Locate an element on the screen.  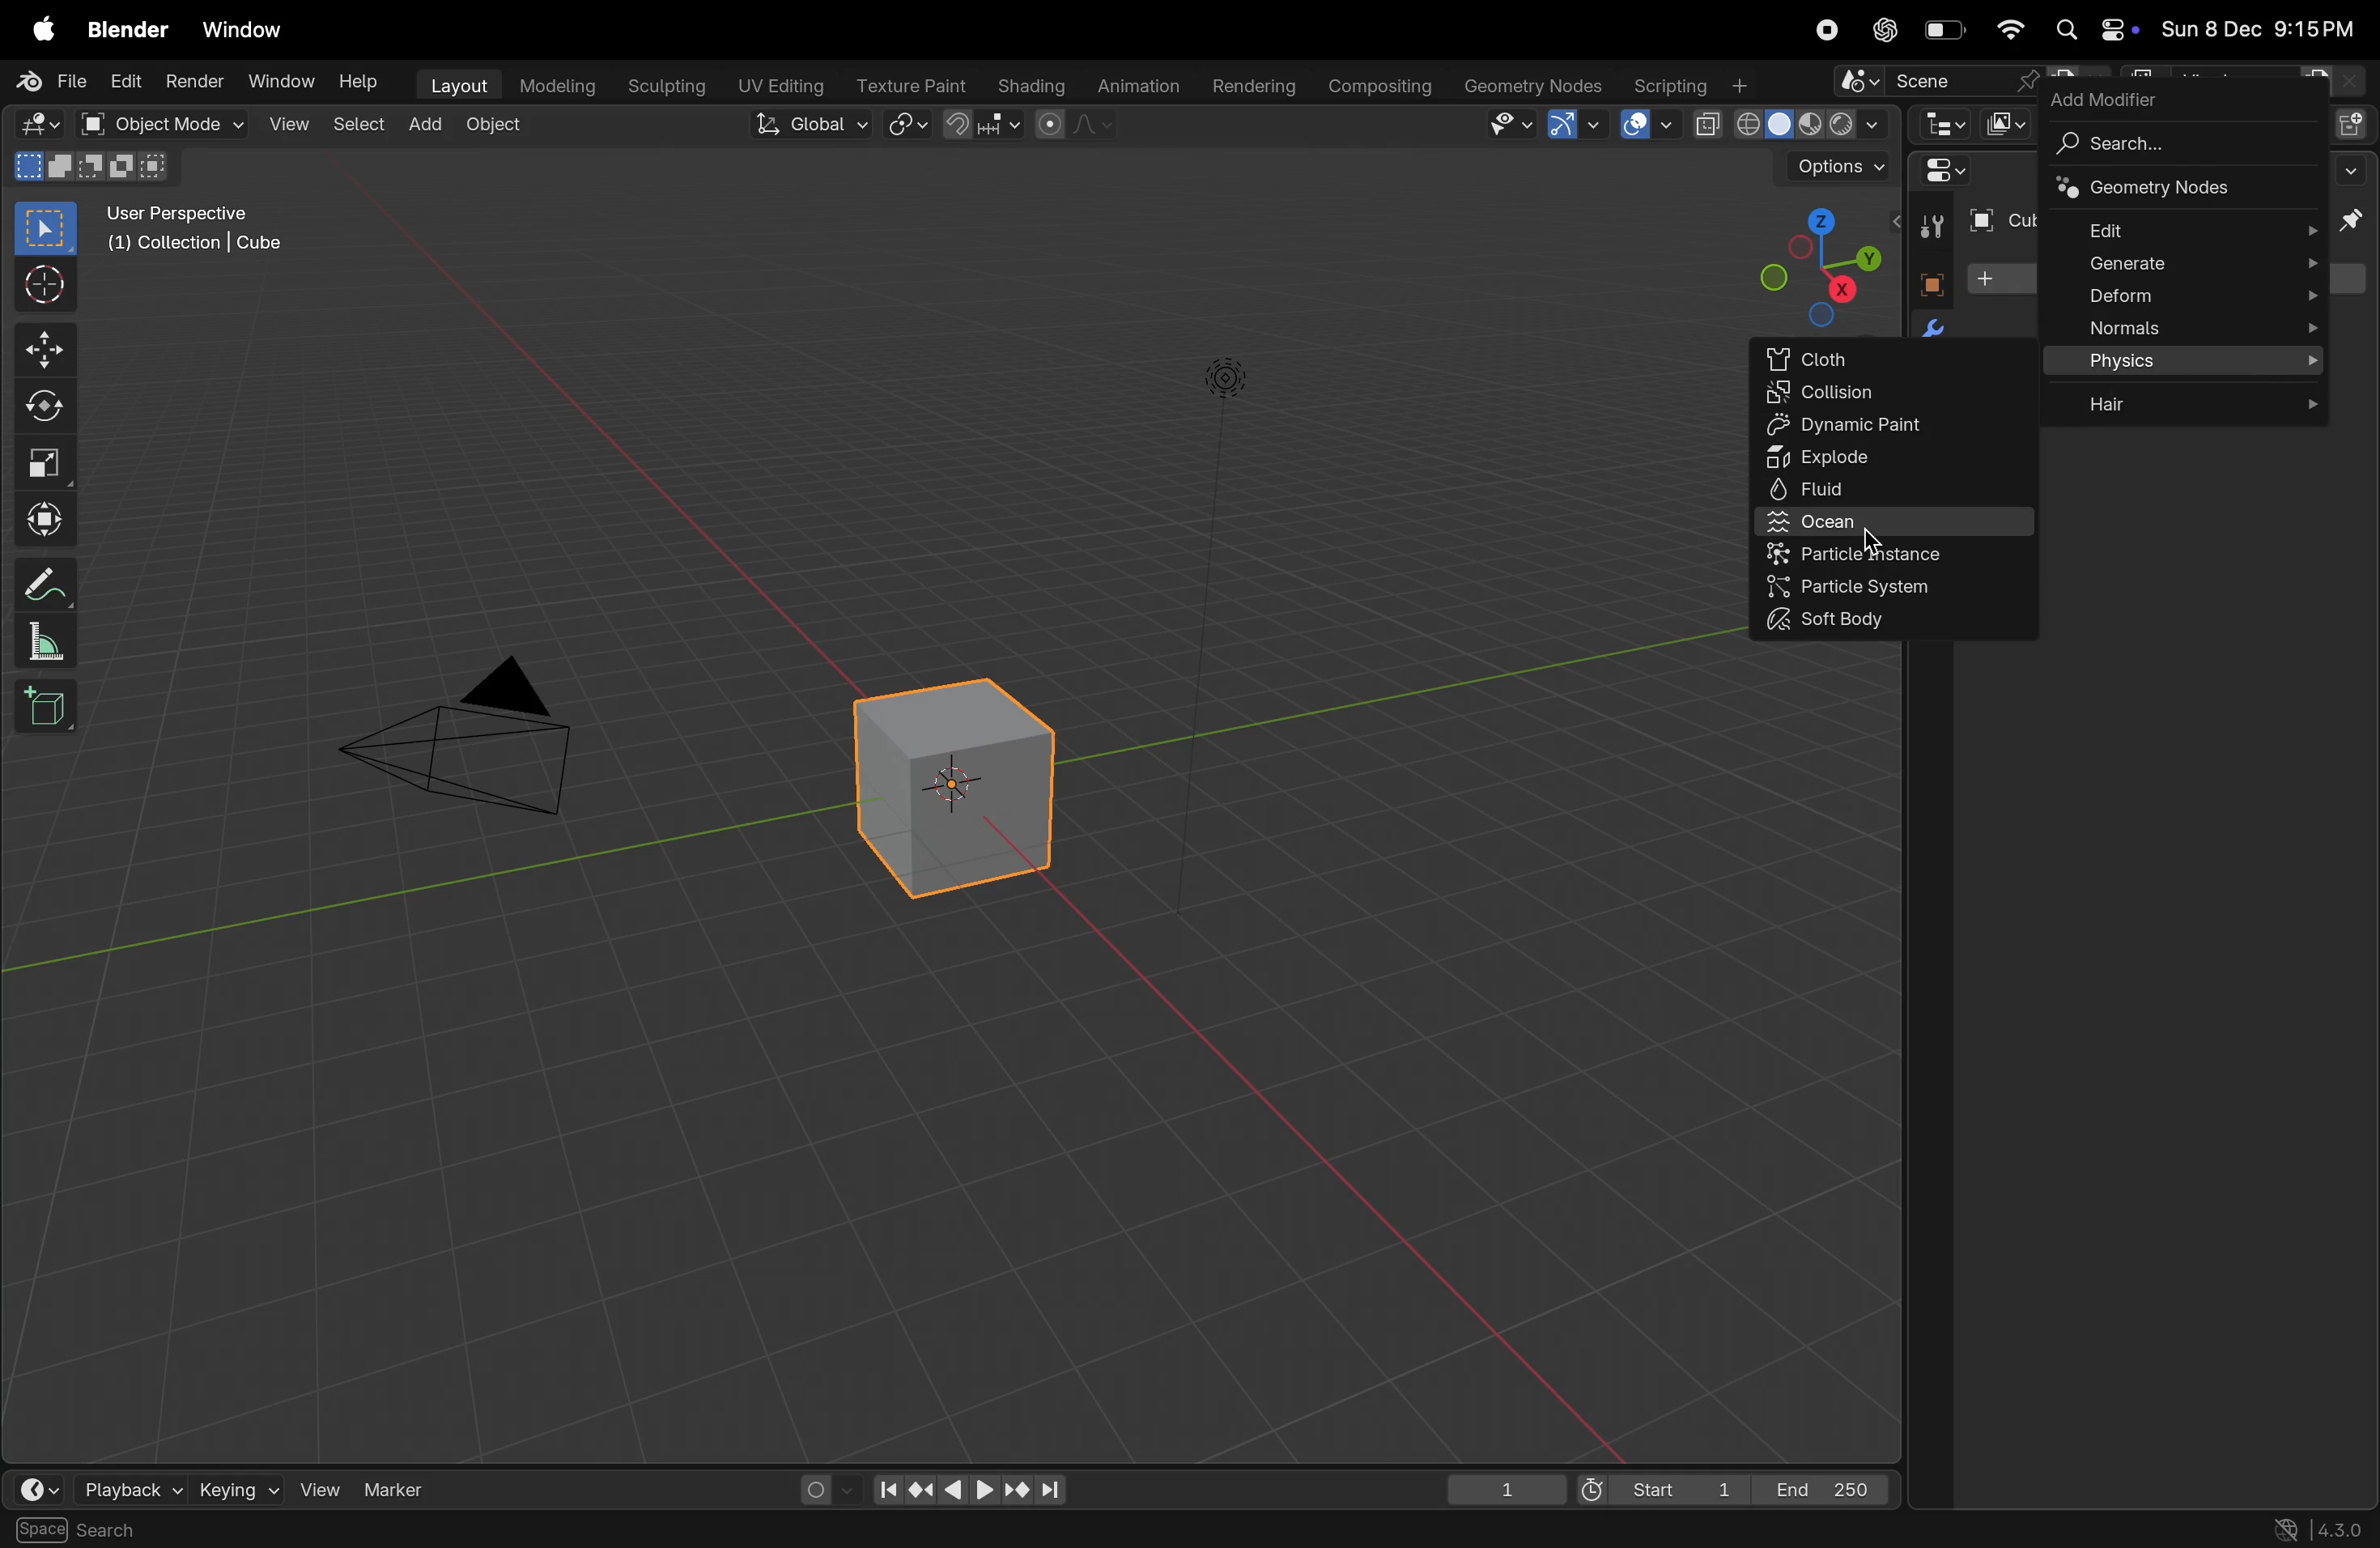
view is located at coordinates (289, 126).